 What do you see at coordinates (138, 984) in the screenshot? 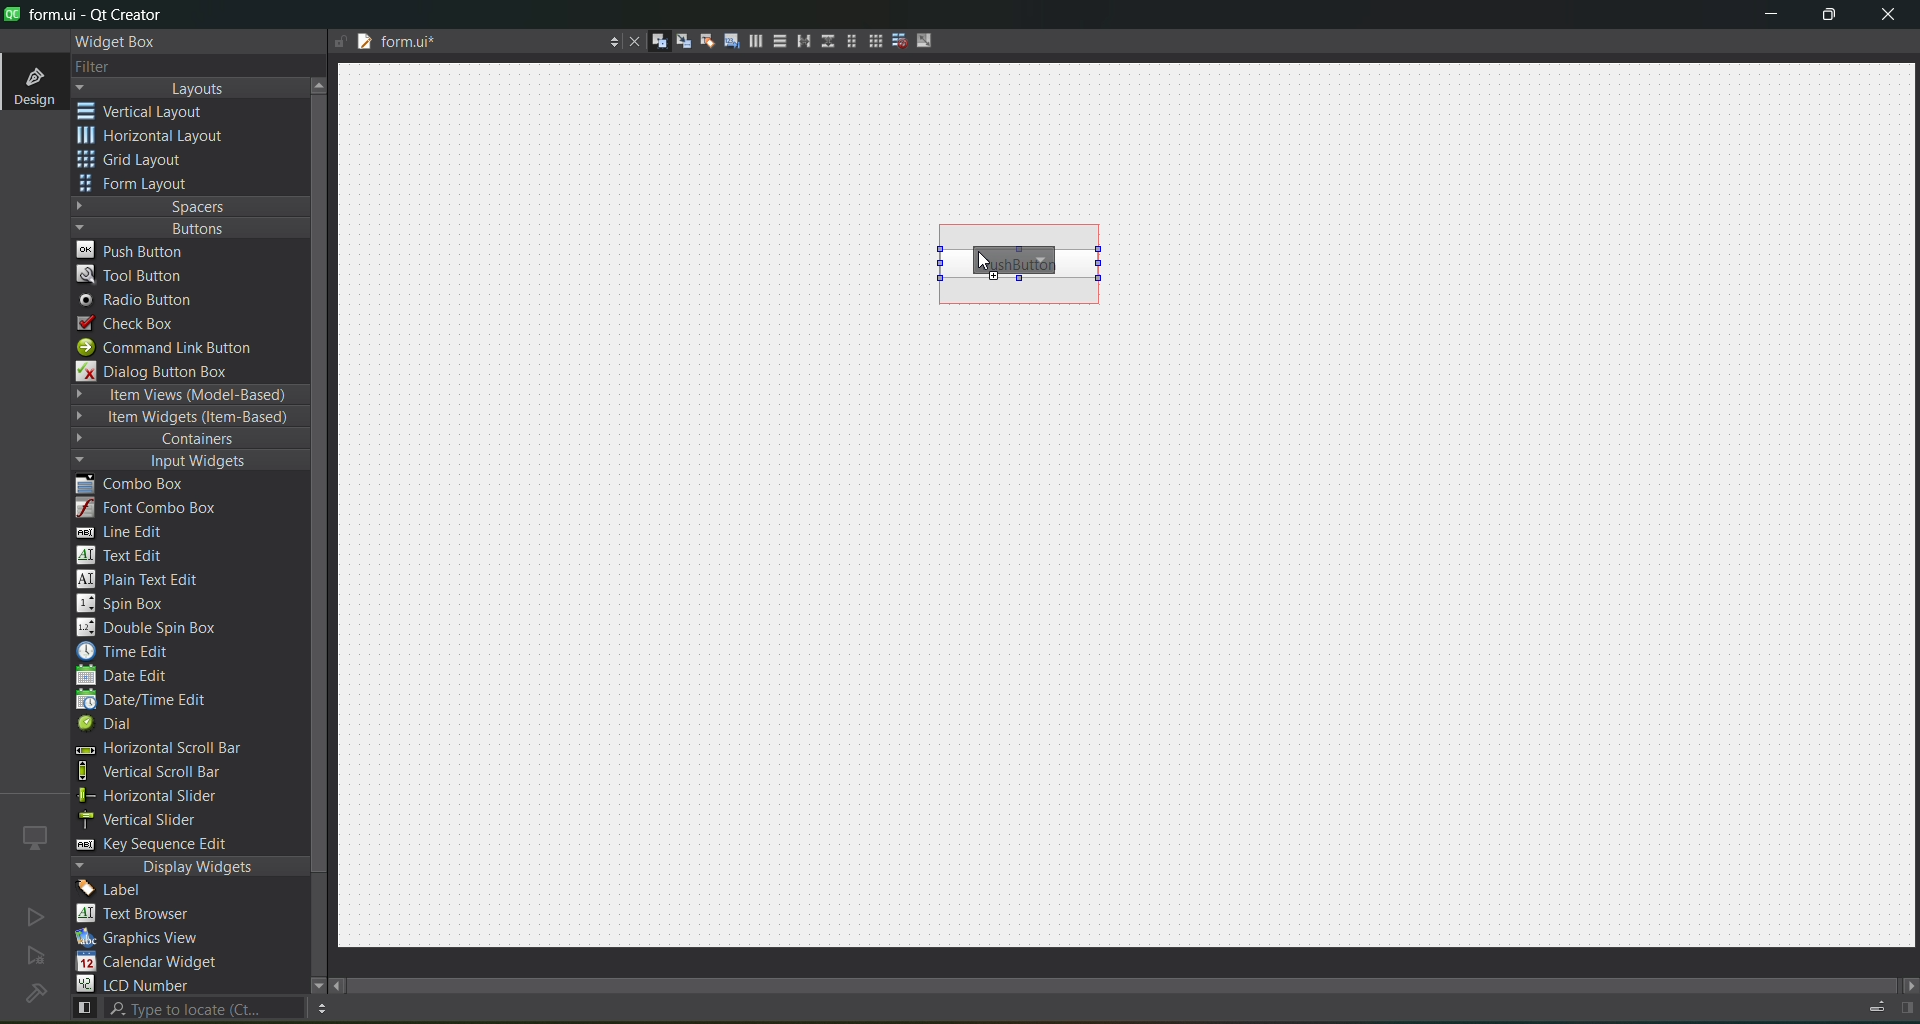
I see `lcd number` at bounding box center [138, 984].